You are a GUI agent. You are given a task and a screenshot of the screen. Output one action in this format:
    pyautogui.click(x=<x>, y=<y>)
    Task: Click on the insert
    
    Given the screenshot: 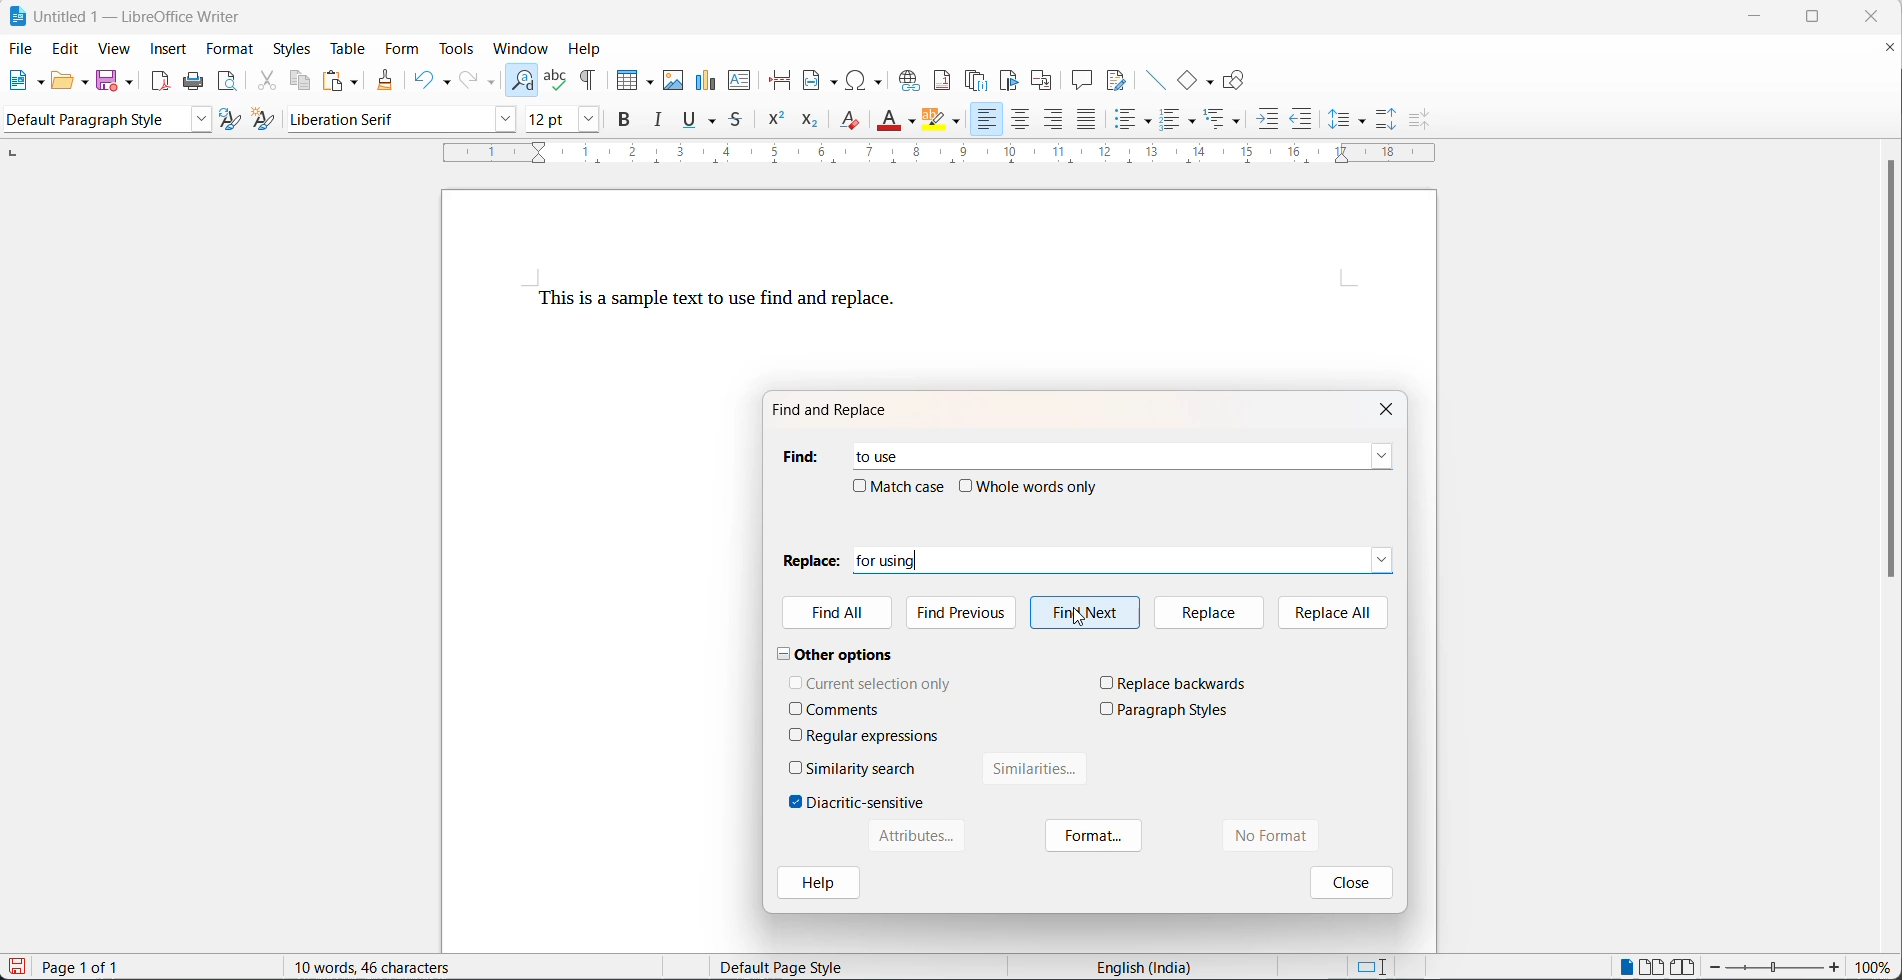 What is the action you would take?
    pyautogui.click(x=169, y=48)
    